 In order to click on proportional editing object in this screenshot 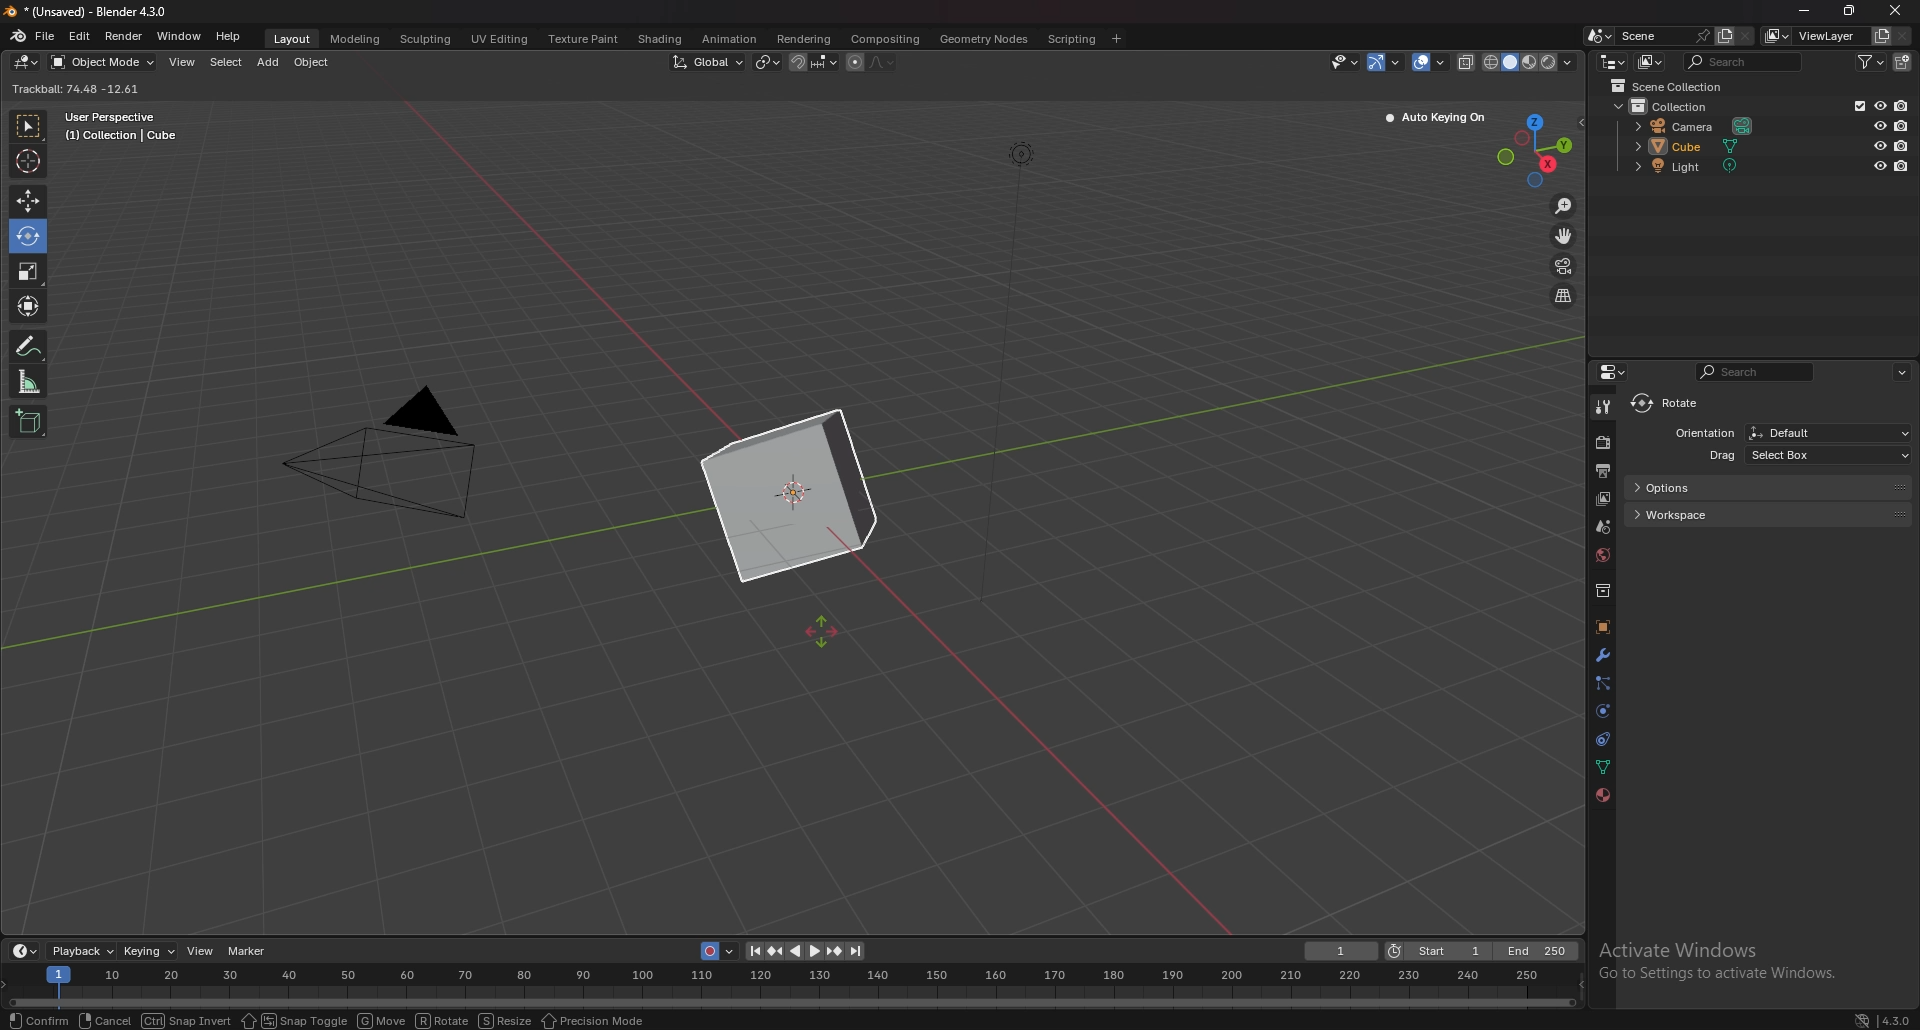, I will do `click(855, 63)`.